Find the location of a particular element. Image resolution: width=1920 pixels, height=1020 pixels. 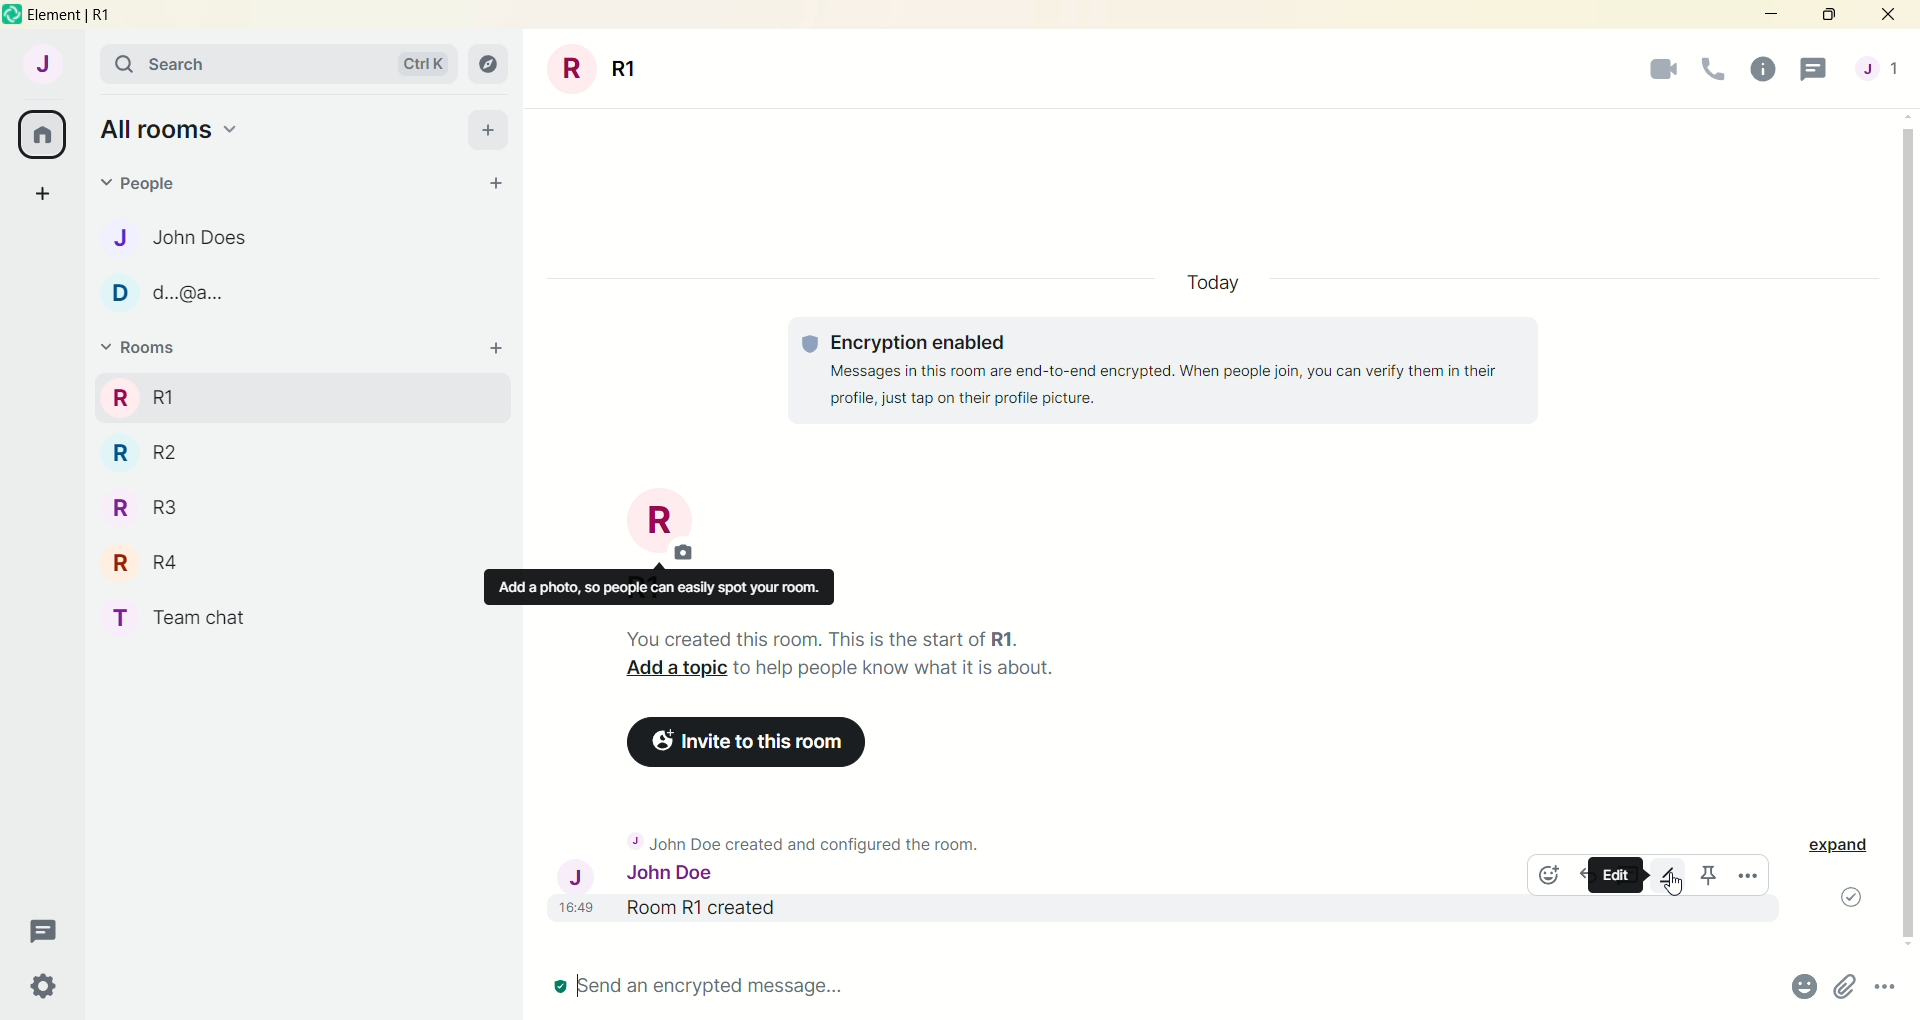

R R2 is located at coordinates (175, 450).